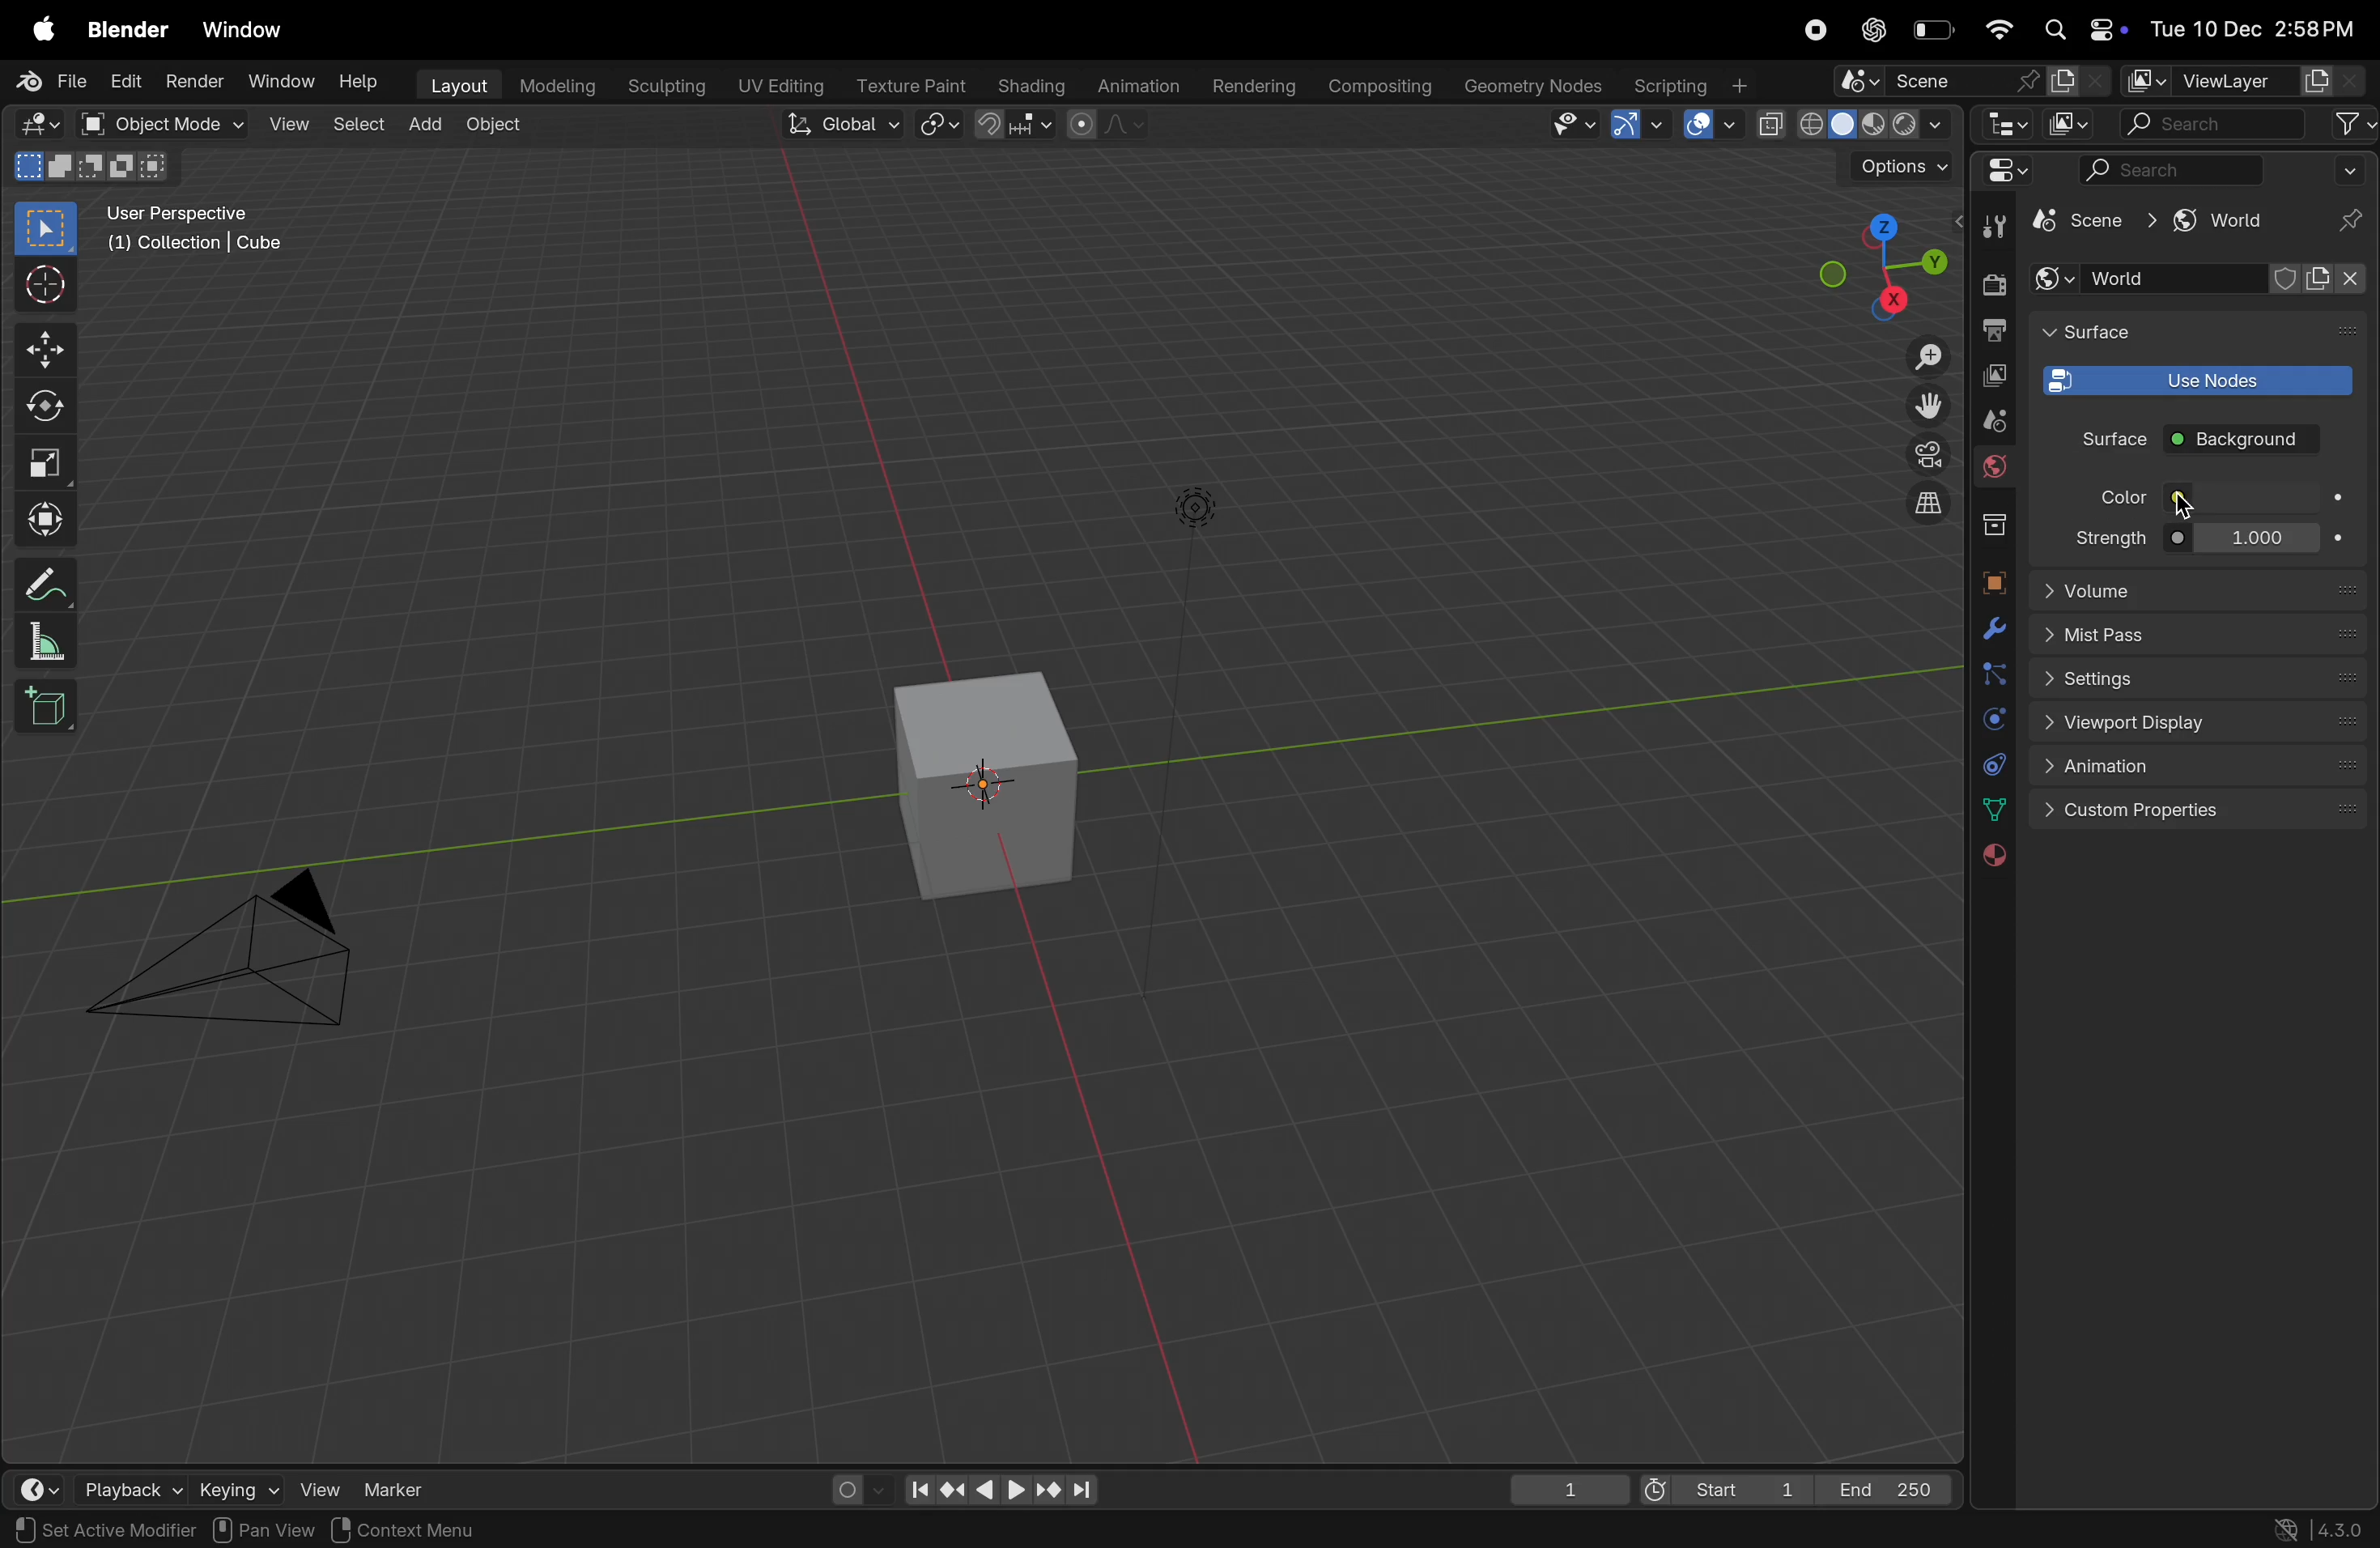 The image size is (2380, 1548). Describe the element at coordinates (994, 1484) in the screenshot. I see `playback controls` at that location.